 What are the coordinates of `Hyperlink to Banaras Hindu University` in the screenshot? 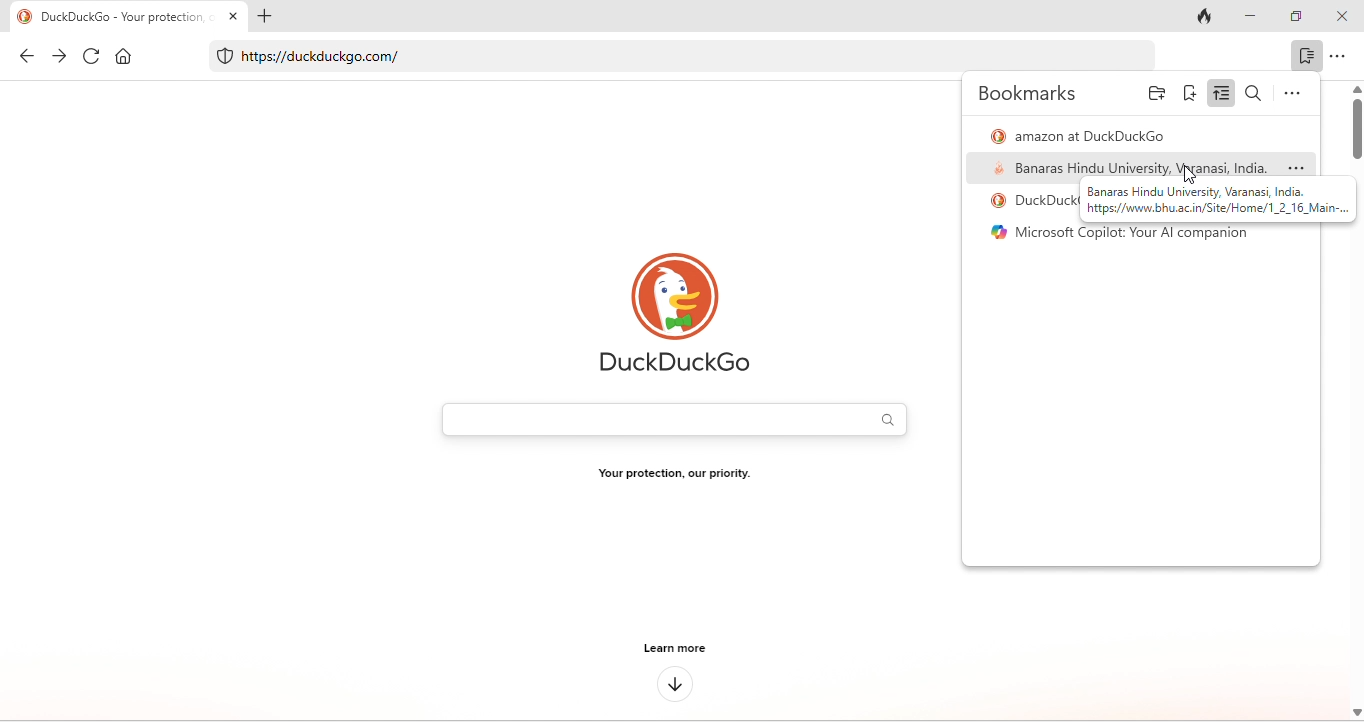 It's located at (1213, 199).